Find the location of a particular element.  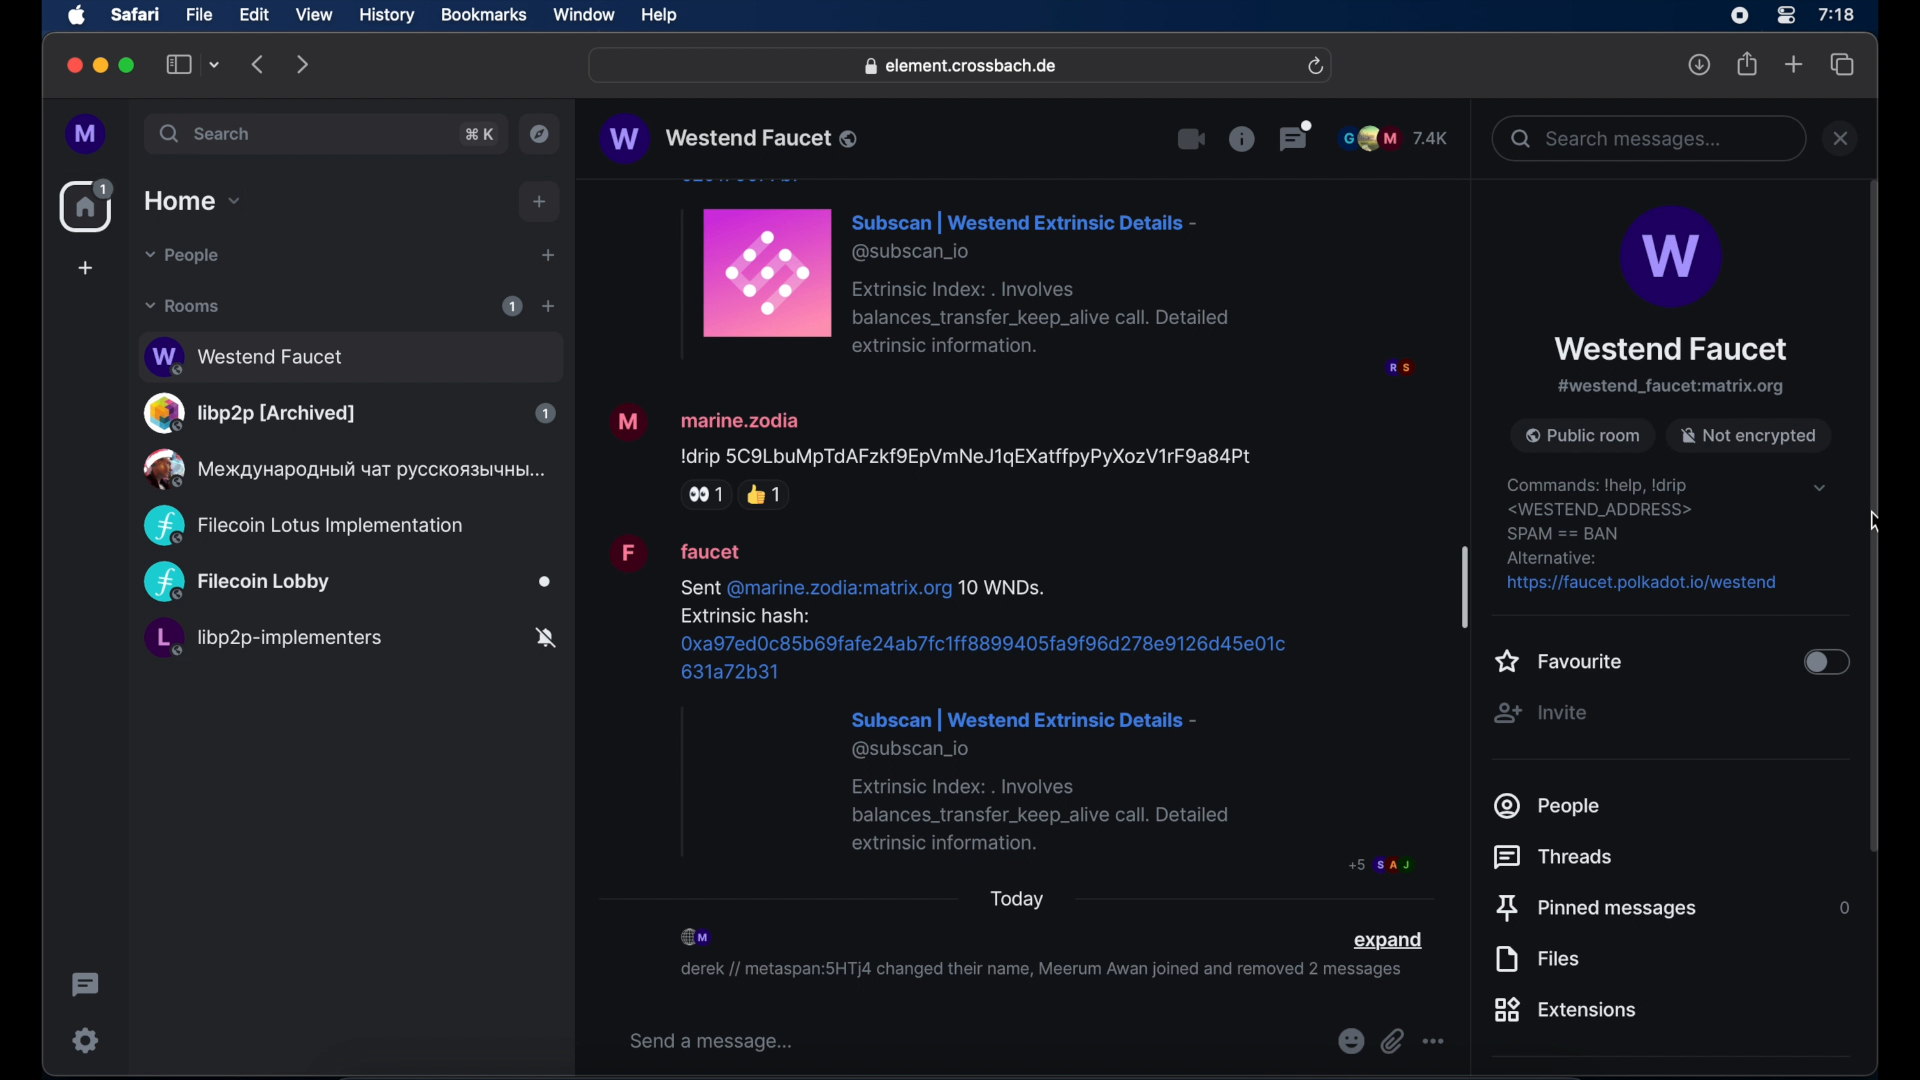

favorite is located at coordinates (1559, 661).